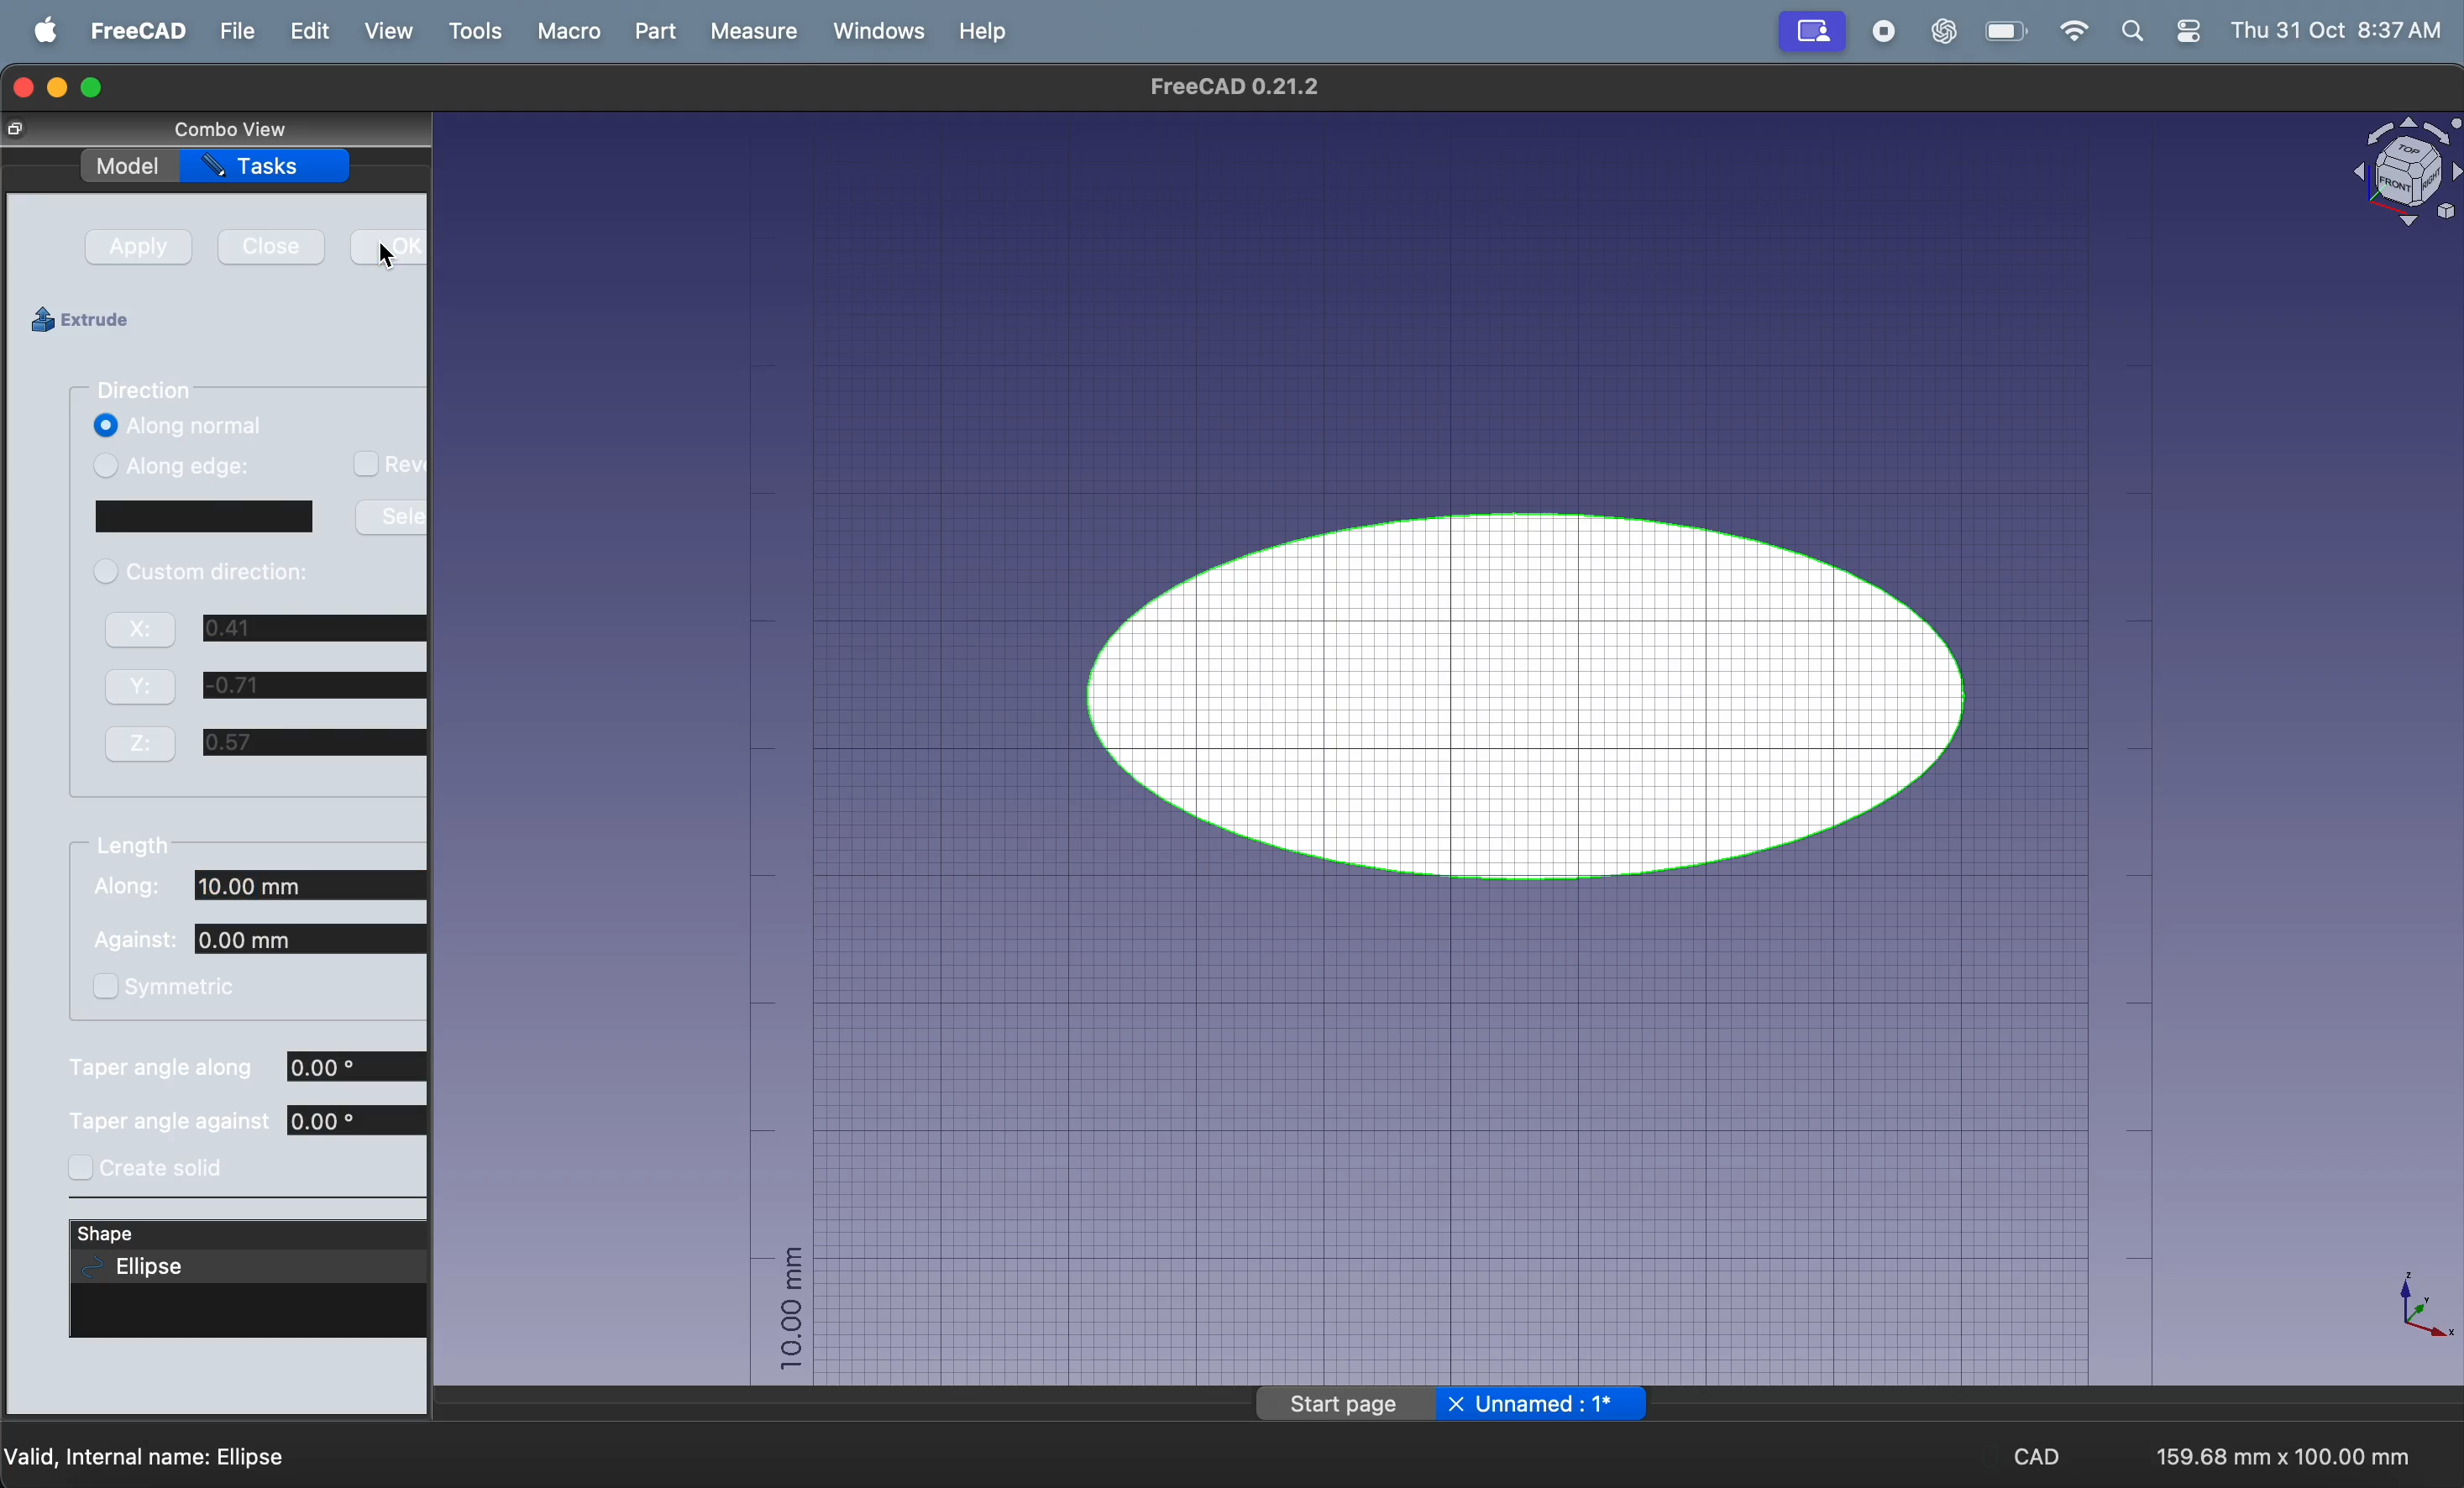 This screenshot has height=1488, width=2464. What do you see at coordinates (2411, 1308) in the screenshot?
I see `axis` at bounding box center [2411, 1308].